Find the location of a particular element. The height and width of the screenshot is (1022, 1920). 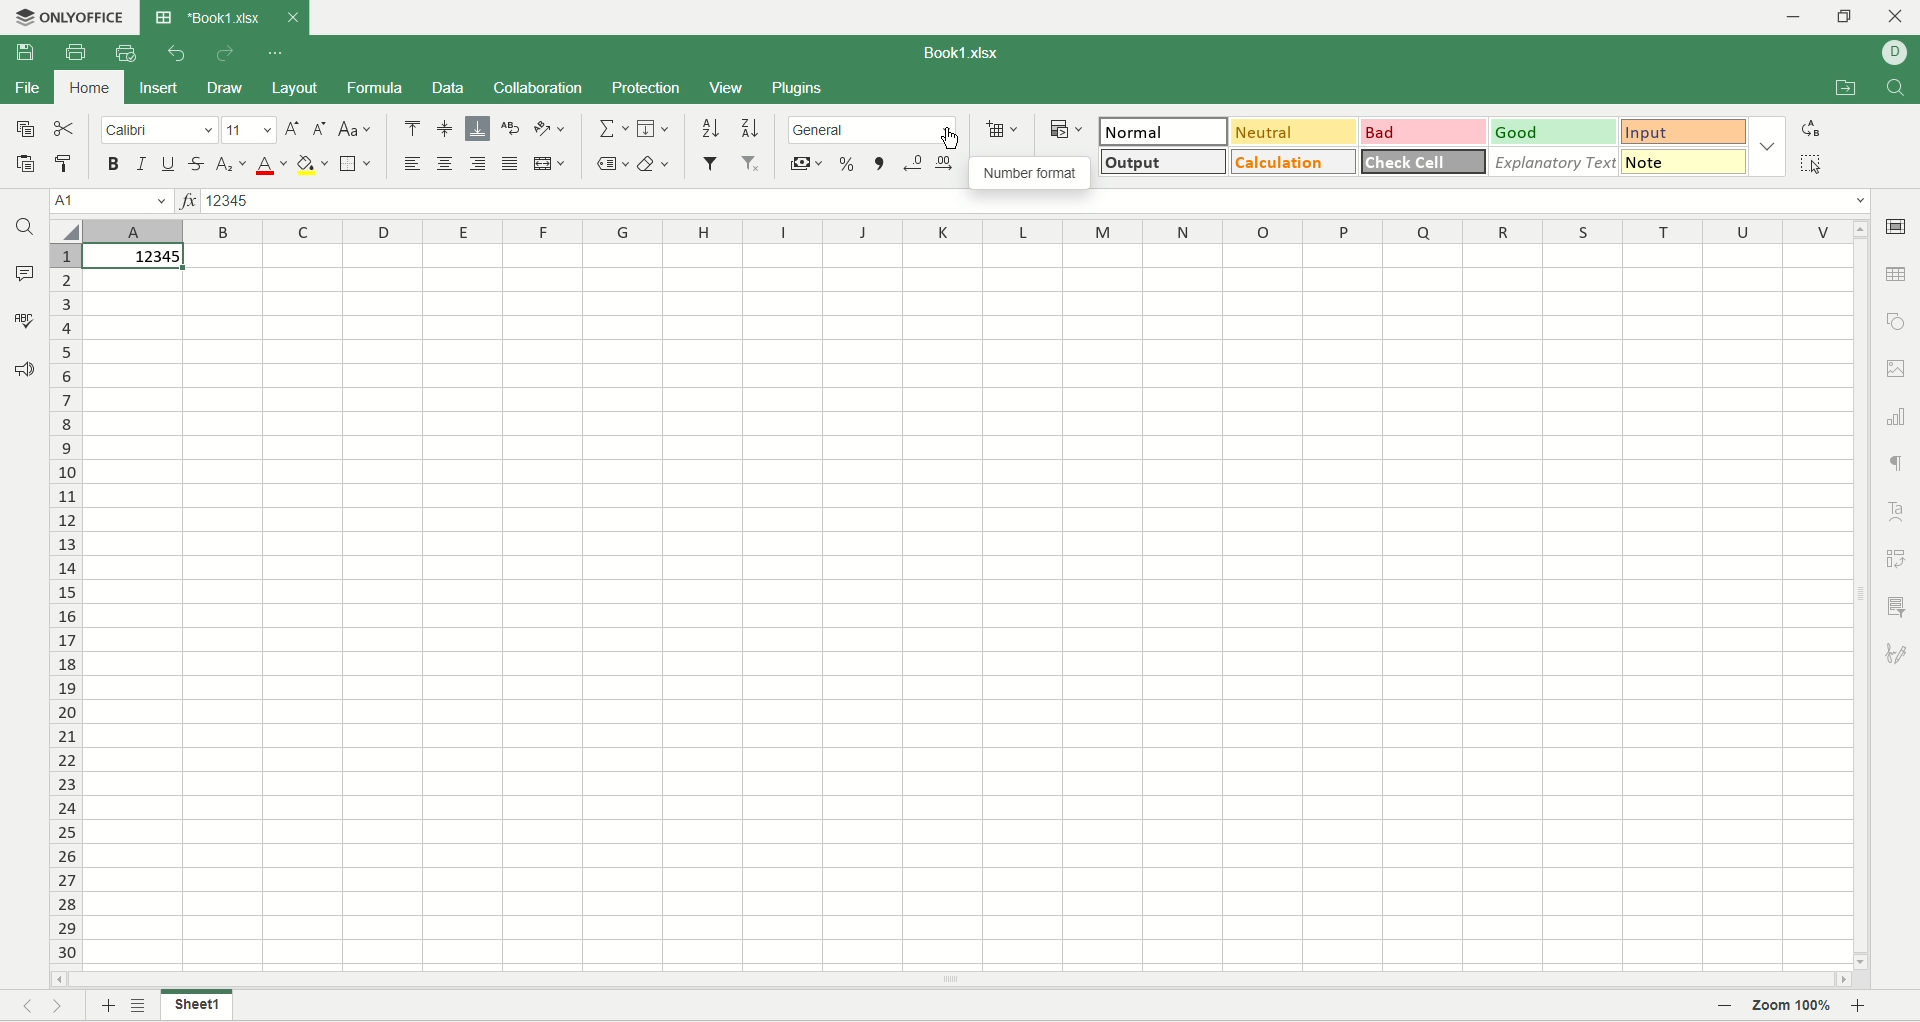

sort ascending is located at coordinates (712, 129).